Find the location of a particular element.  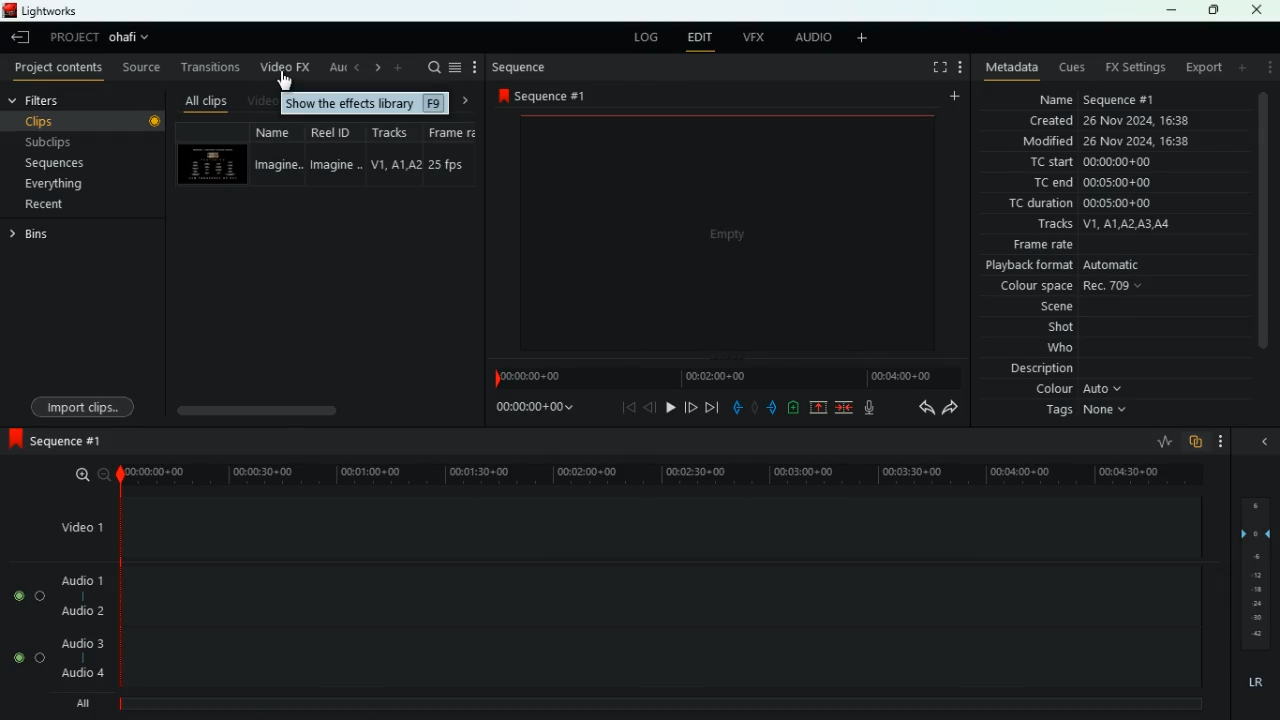

metadata is located at coordinates (1008, 69).